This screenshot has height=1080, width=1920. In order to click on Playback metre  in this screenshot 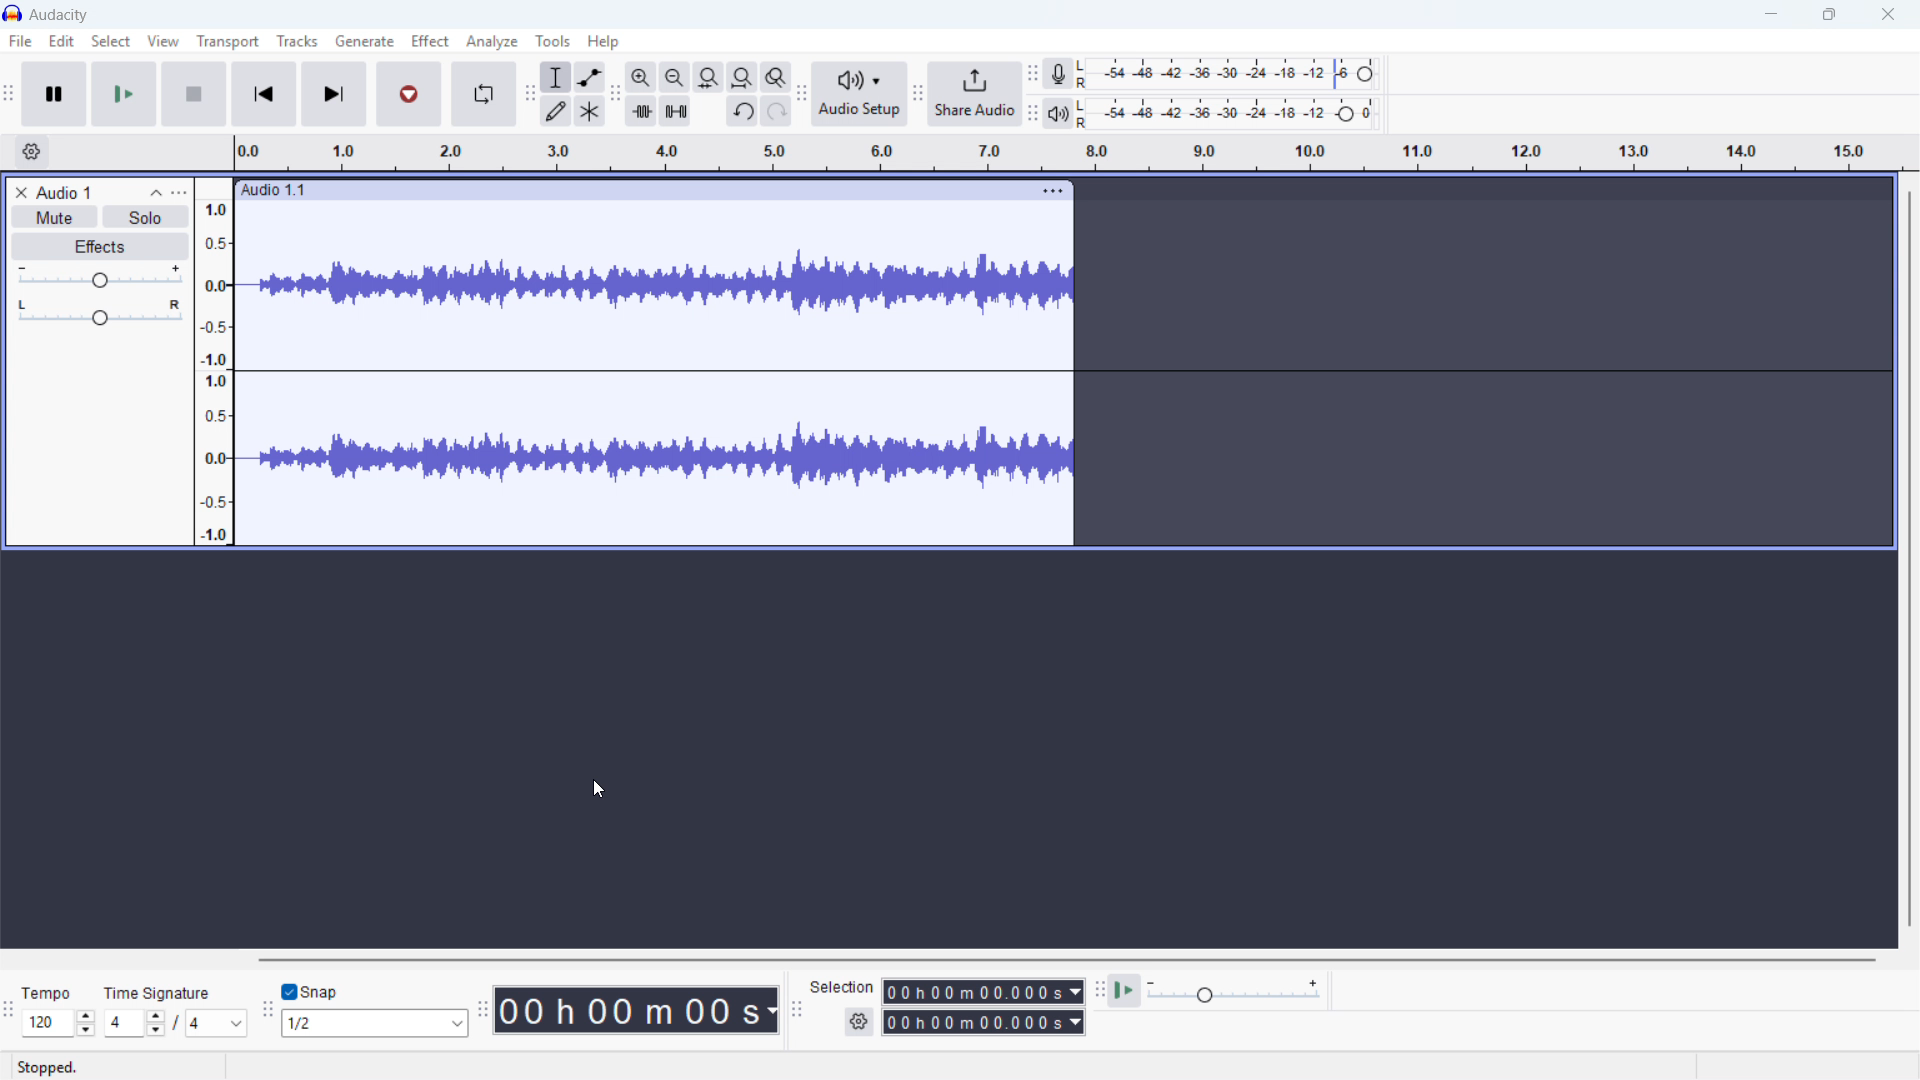, I will do `click(1059, 113)`.